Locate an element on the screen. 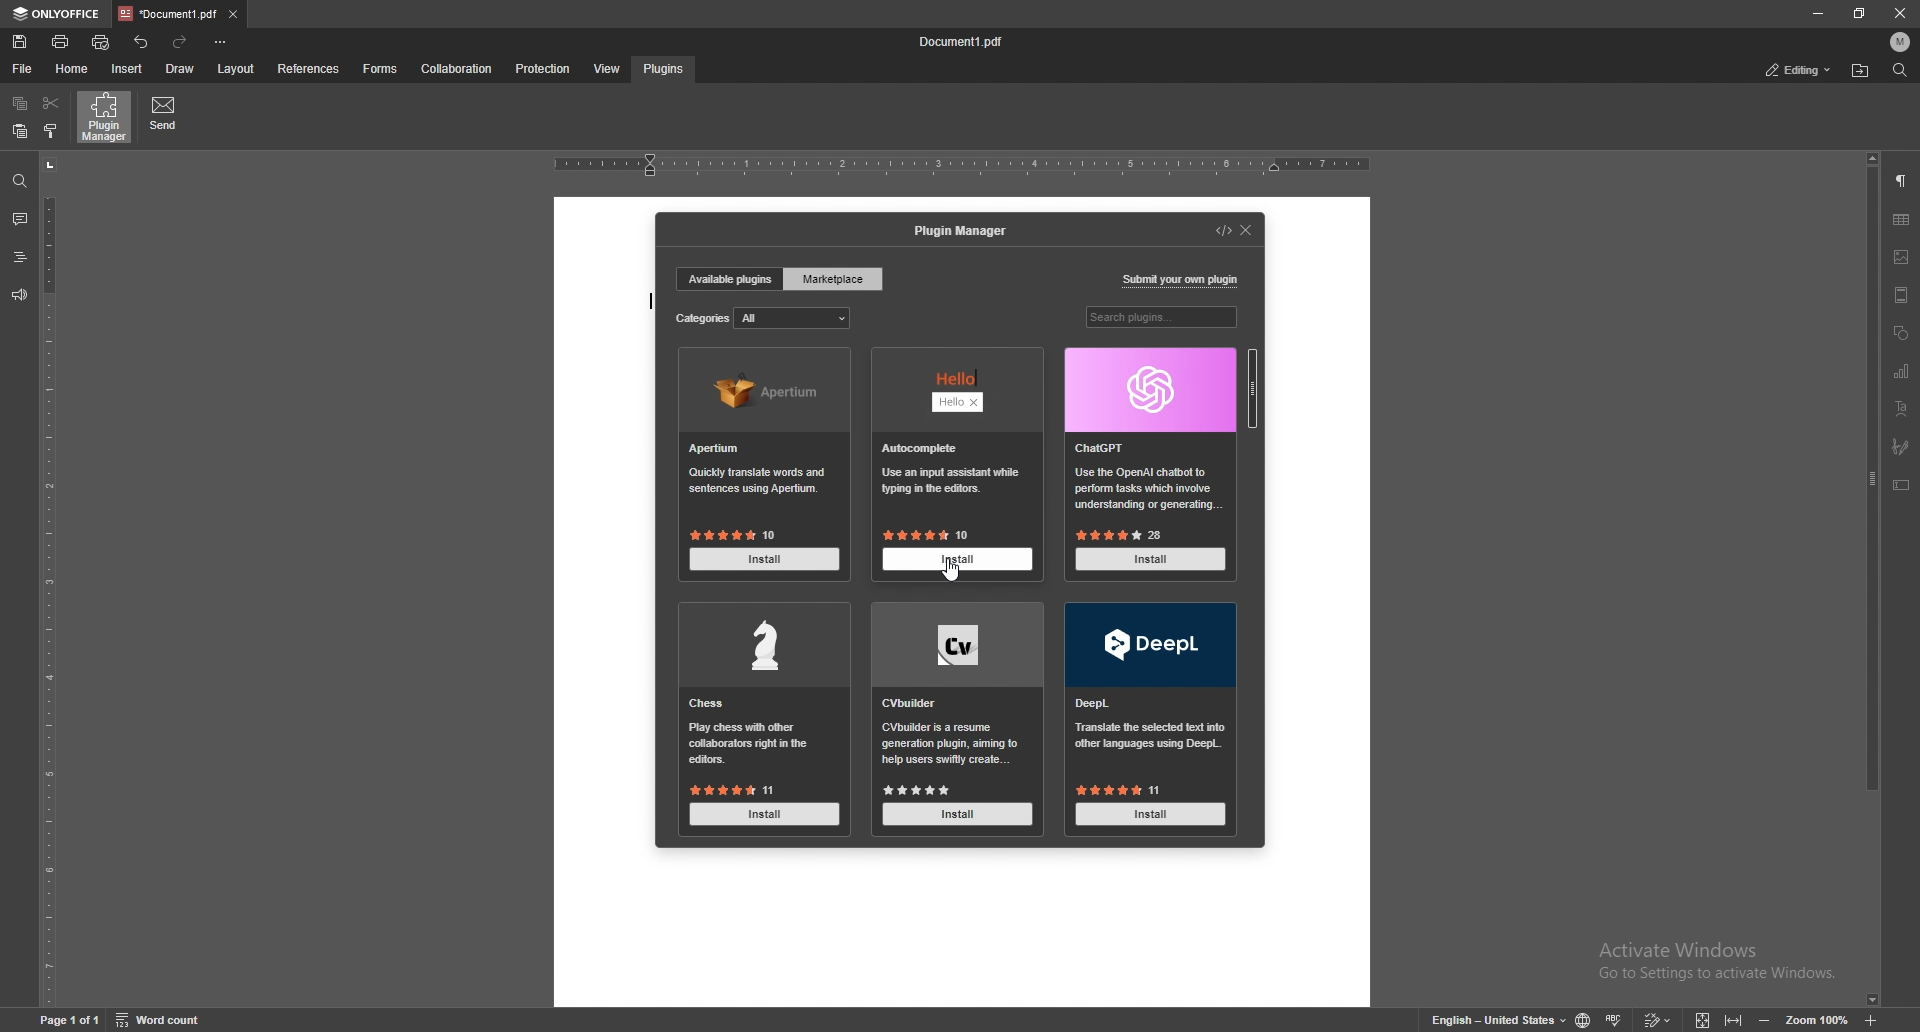 This screenshot has height=1032, width=1920. redo is located at coordinates (181, 44).